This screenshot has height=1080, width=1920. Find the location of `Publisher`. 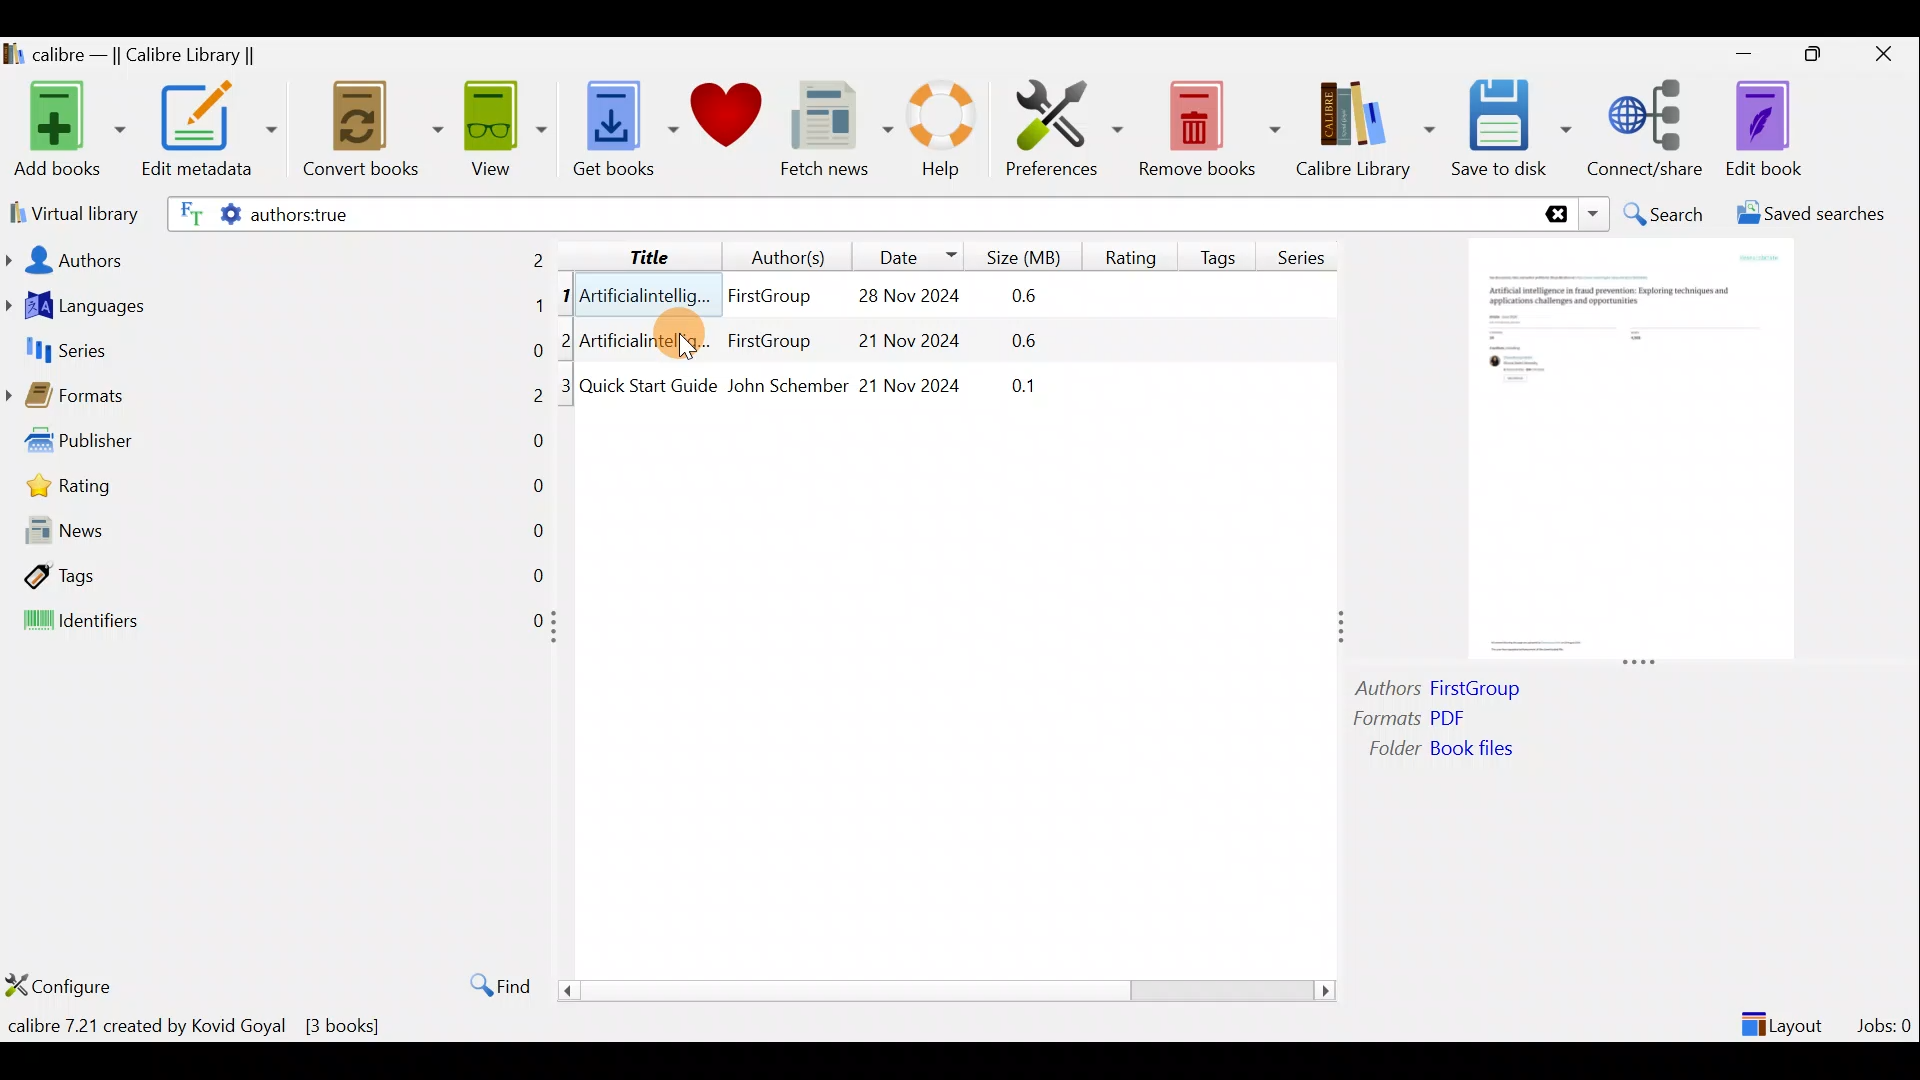

Publisher is located at coordinates (278, 445).